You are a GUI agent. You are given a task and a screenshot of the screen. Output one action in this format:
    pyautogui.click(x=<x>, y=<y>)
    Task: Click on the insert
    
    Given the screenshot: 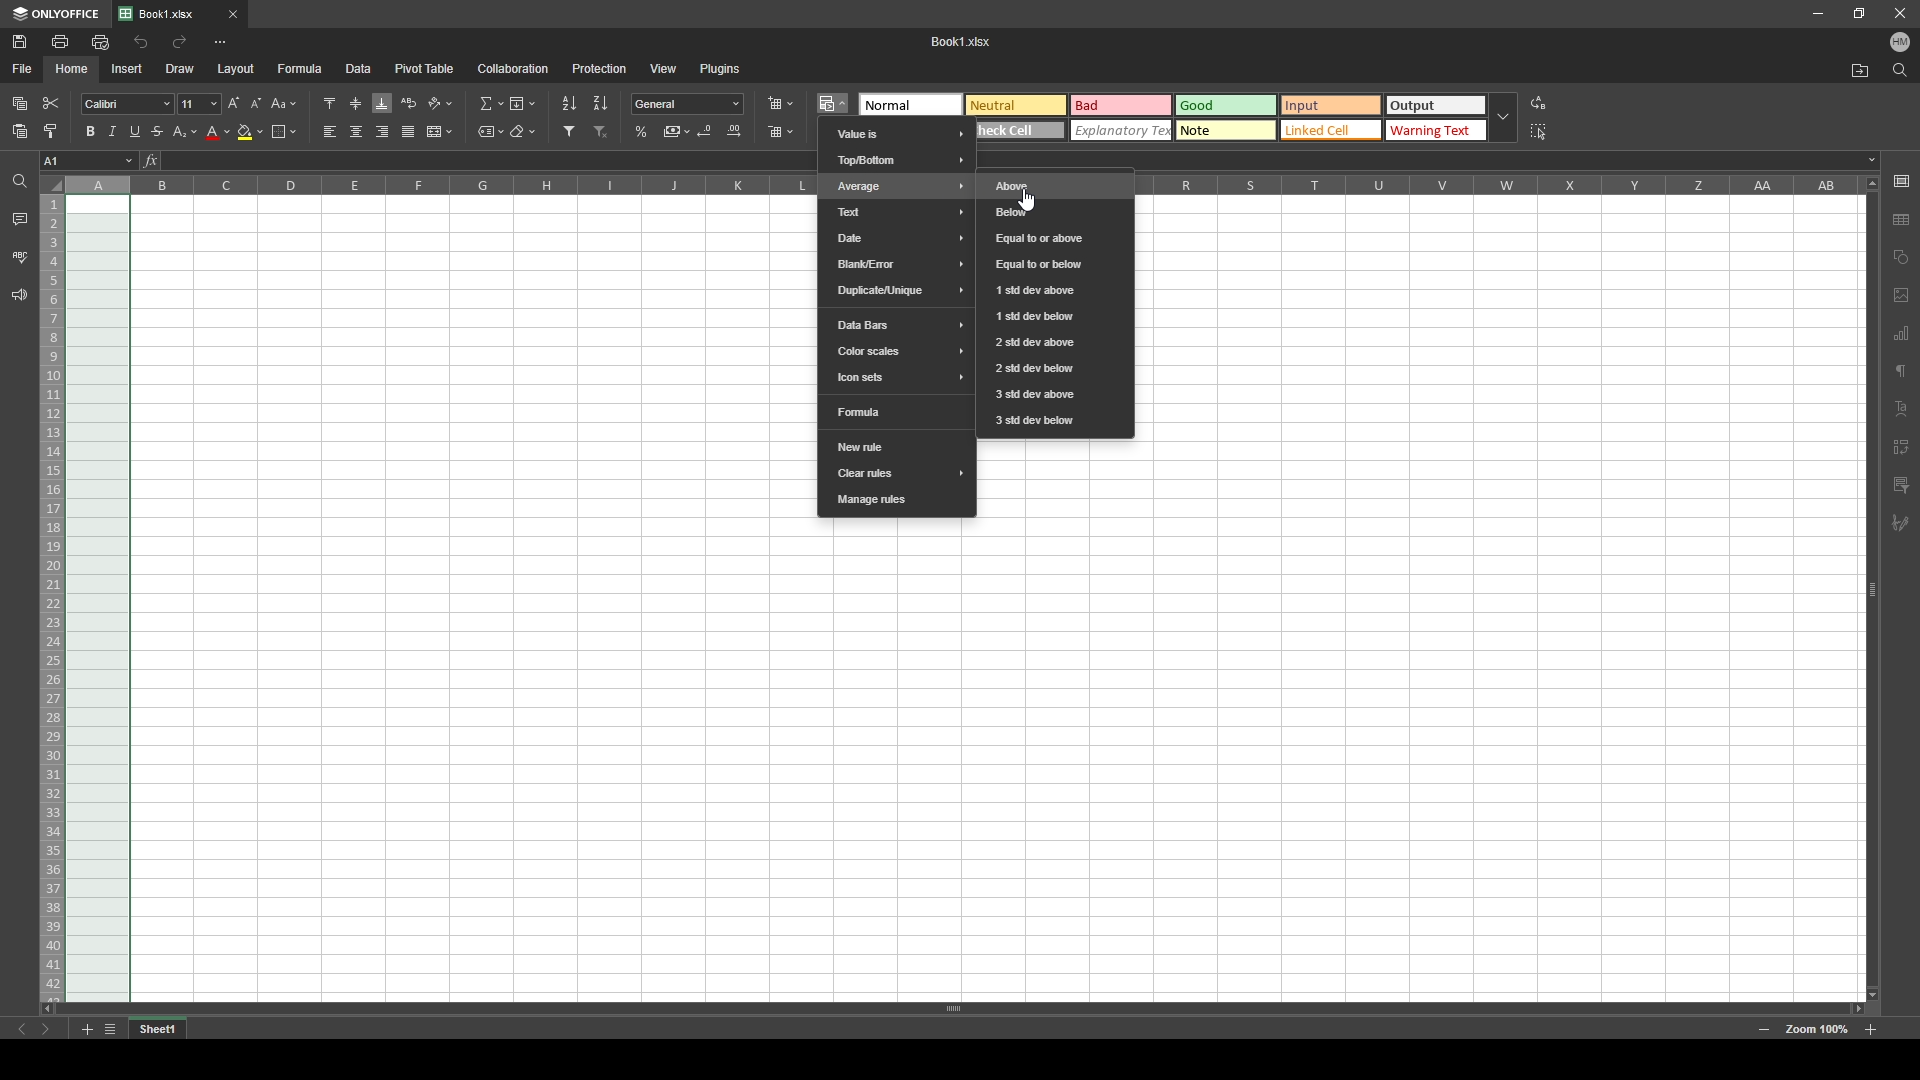 What is the action you would take?
    pyautogui.click(x=123, y=68)
    